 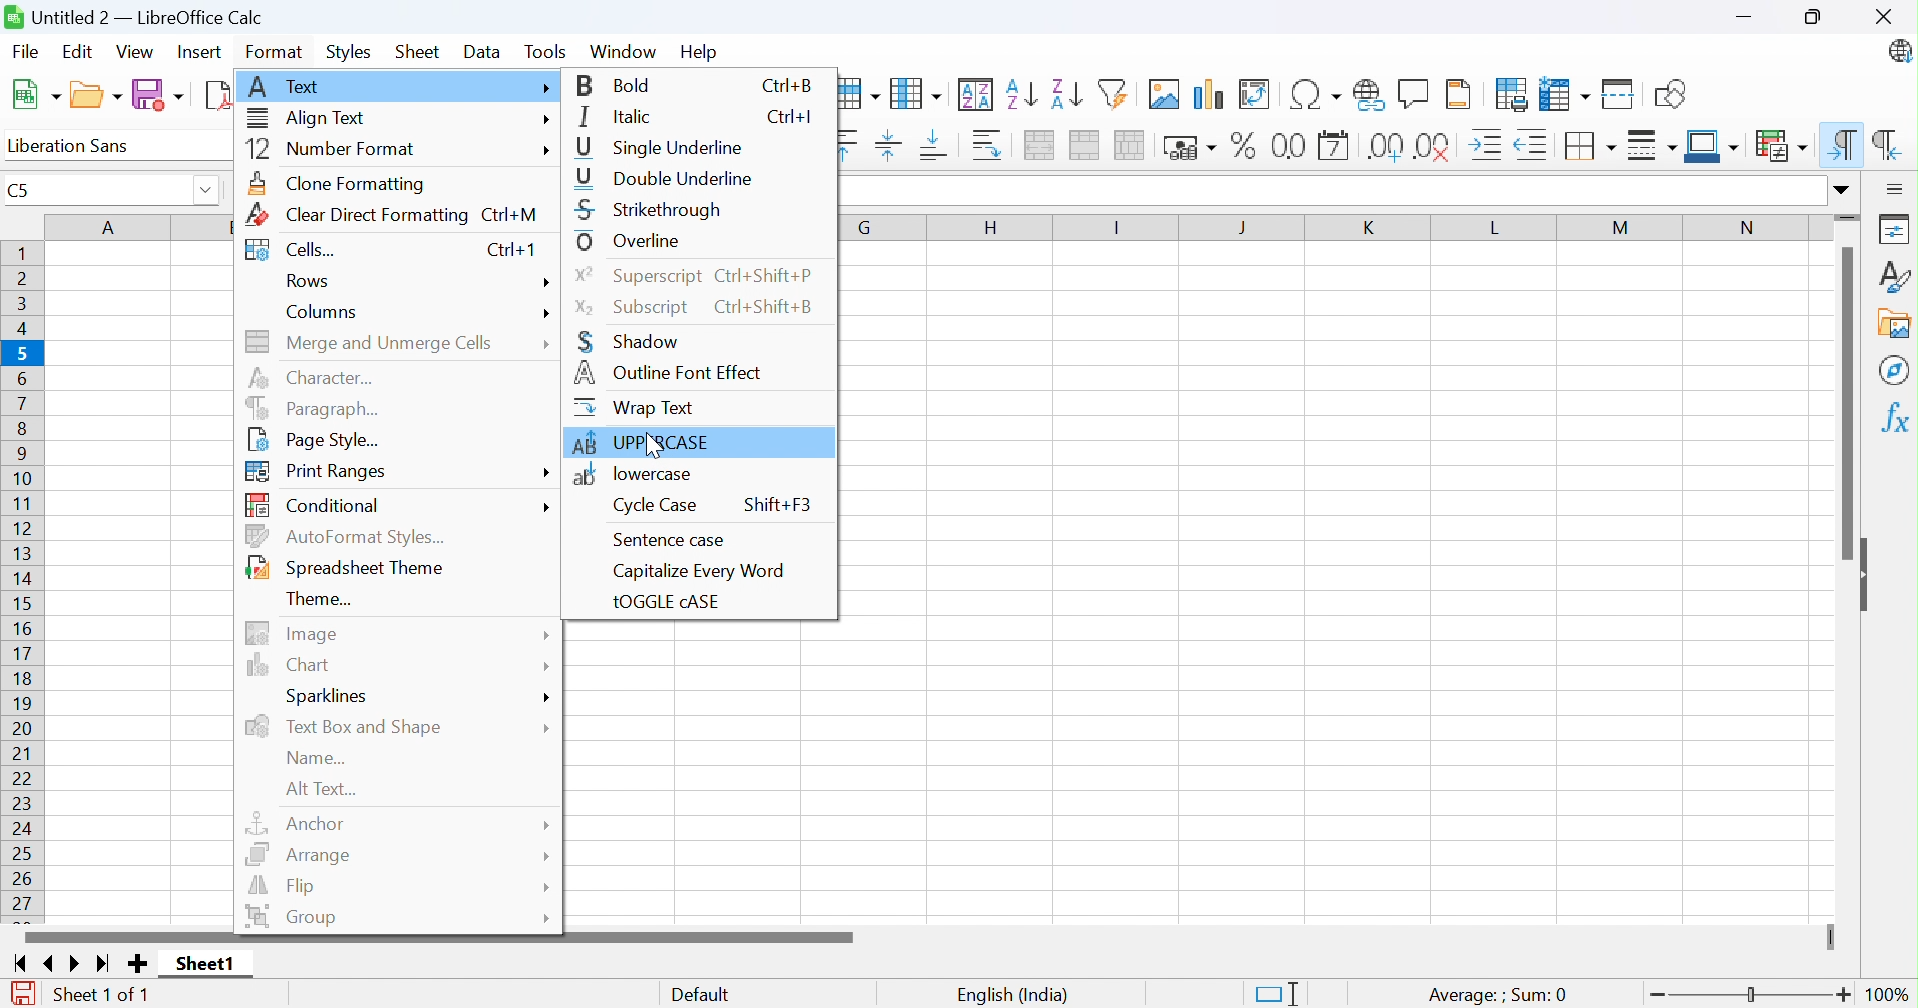 I want to click on Text box and shape, so click(x=348, y=726).